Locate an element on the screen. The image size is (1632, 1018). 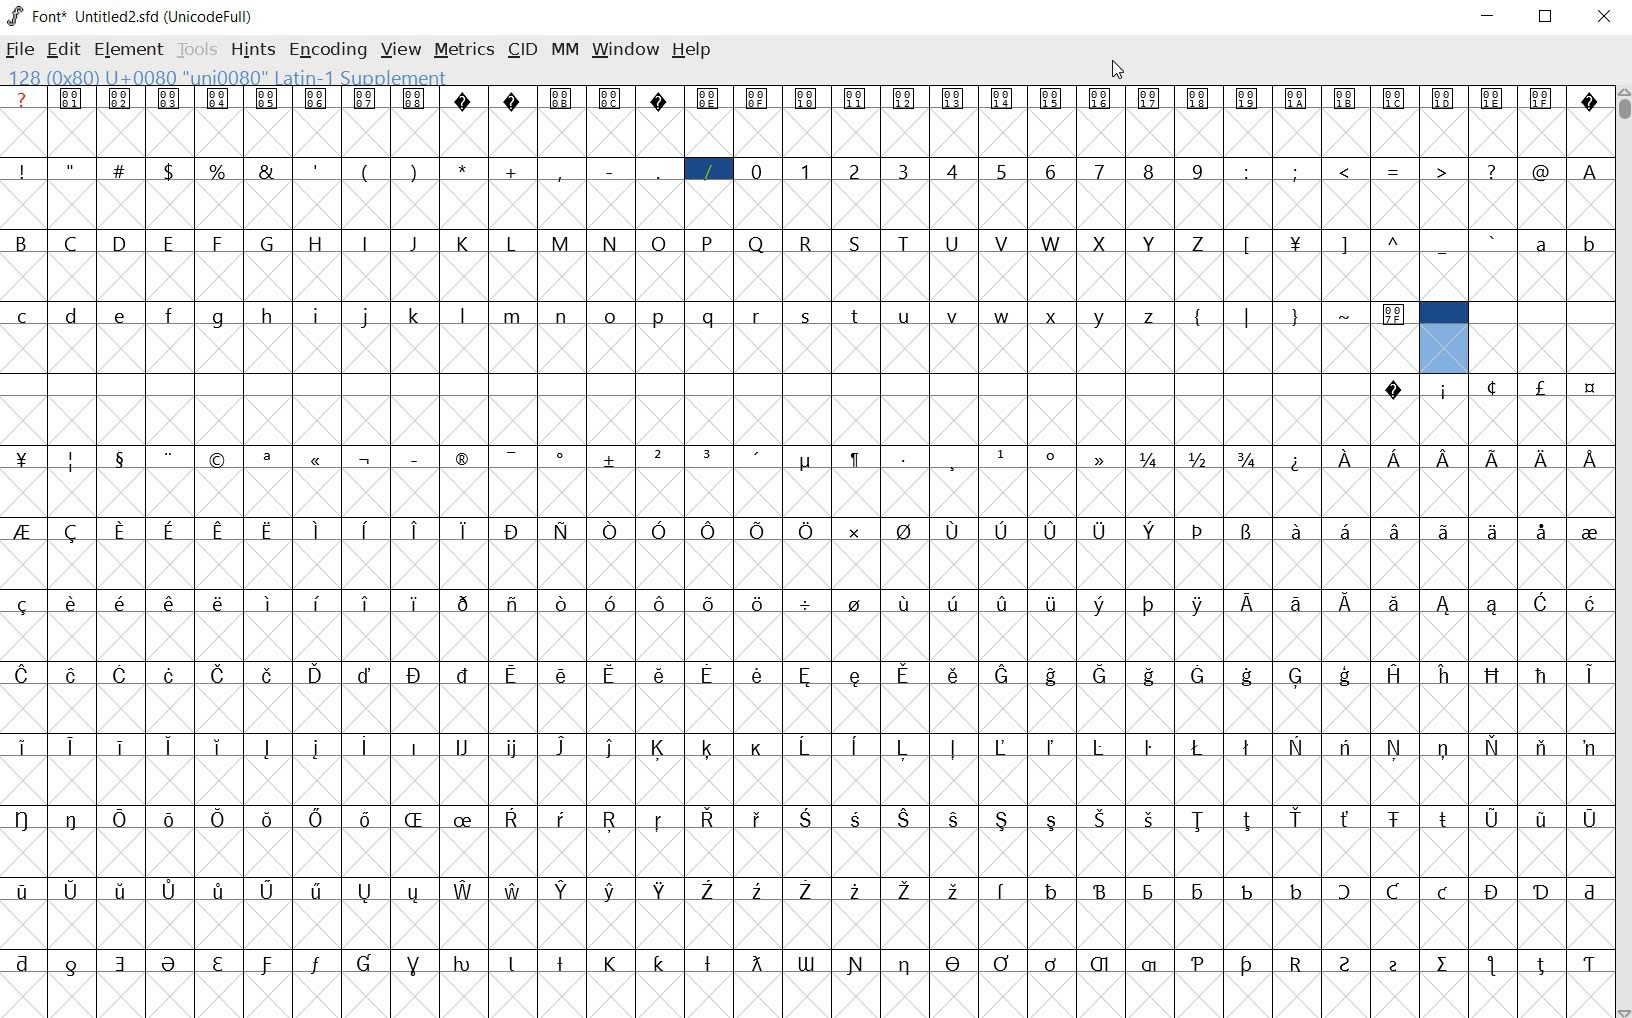
Symbol is located at coordinates (220, 530).